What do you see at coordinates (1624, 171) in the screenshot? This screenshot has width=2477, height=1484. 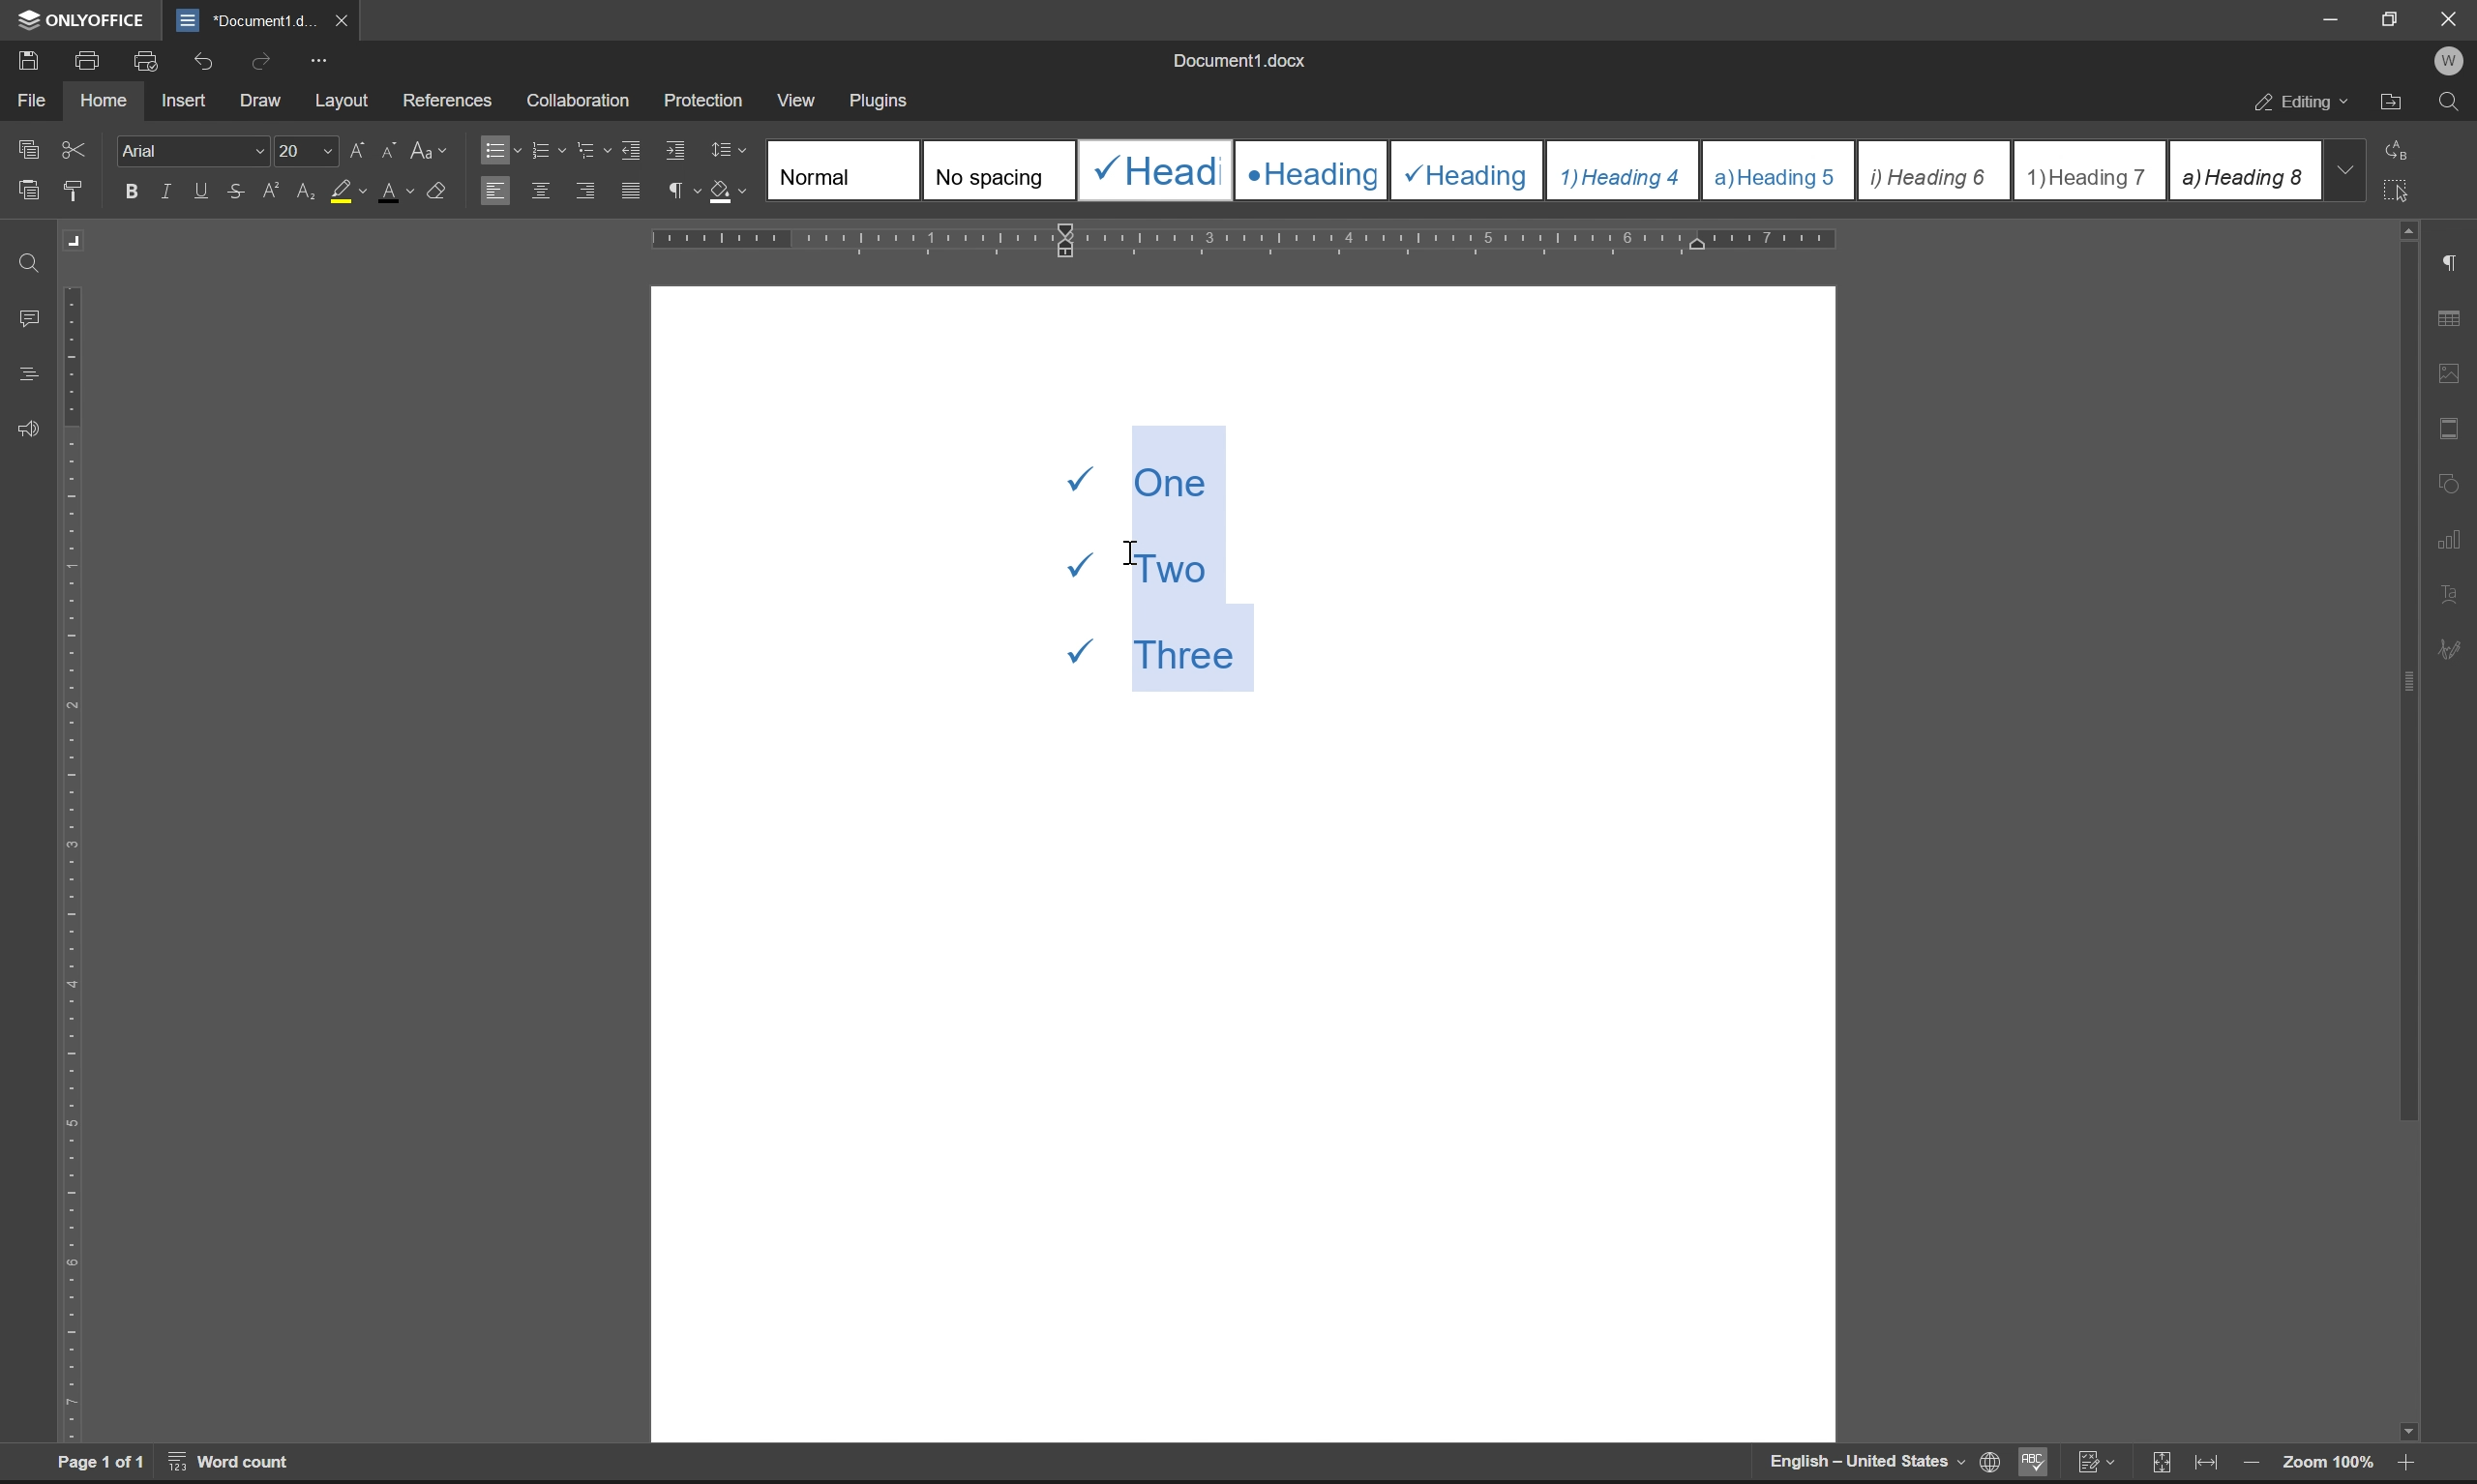 I see `Heading 4` at bounding box center [1624, 171].